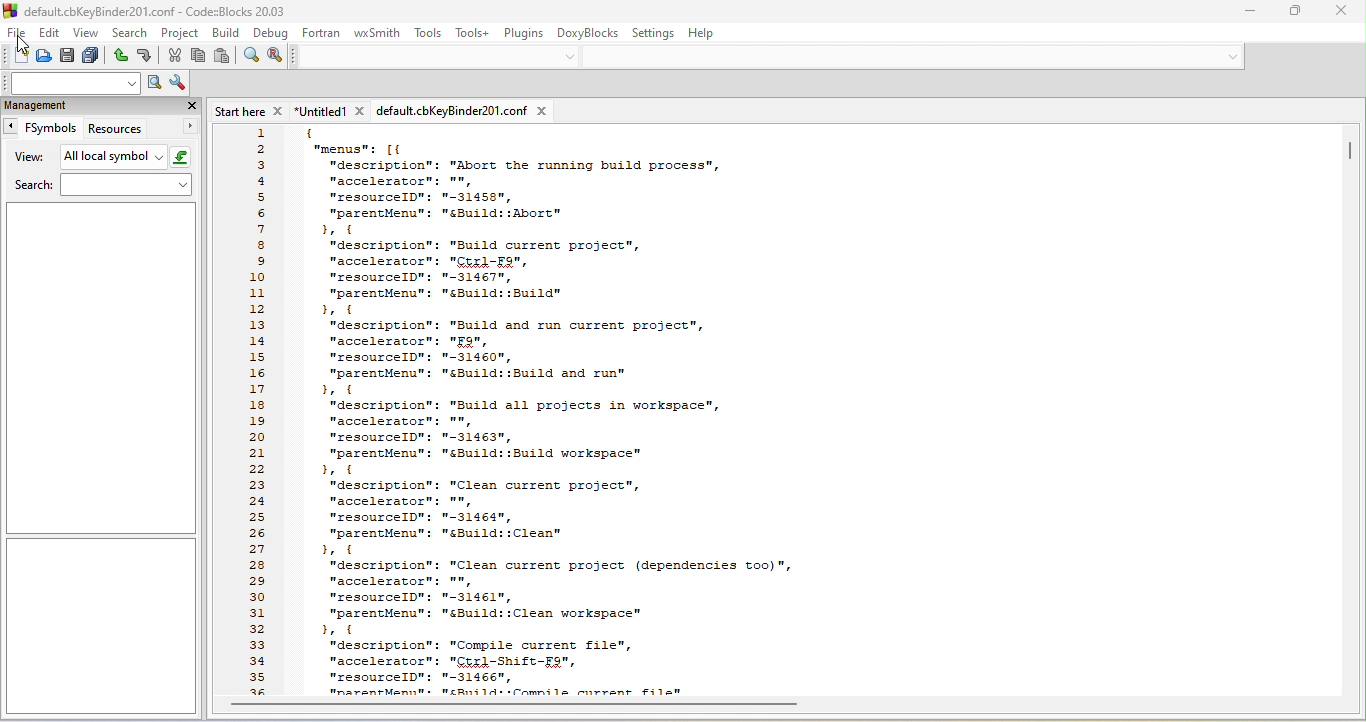 This screenshot has height=722, width=1366. Describe the element at coordinates (251, 111) in the screenshot. I see `start here` at that location.